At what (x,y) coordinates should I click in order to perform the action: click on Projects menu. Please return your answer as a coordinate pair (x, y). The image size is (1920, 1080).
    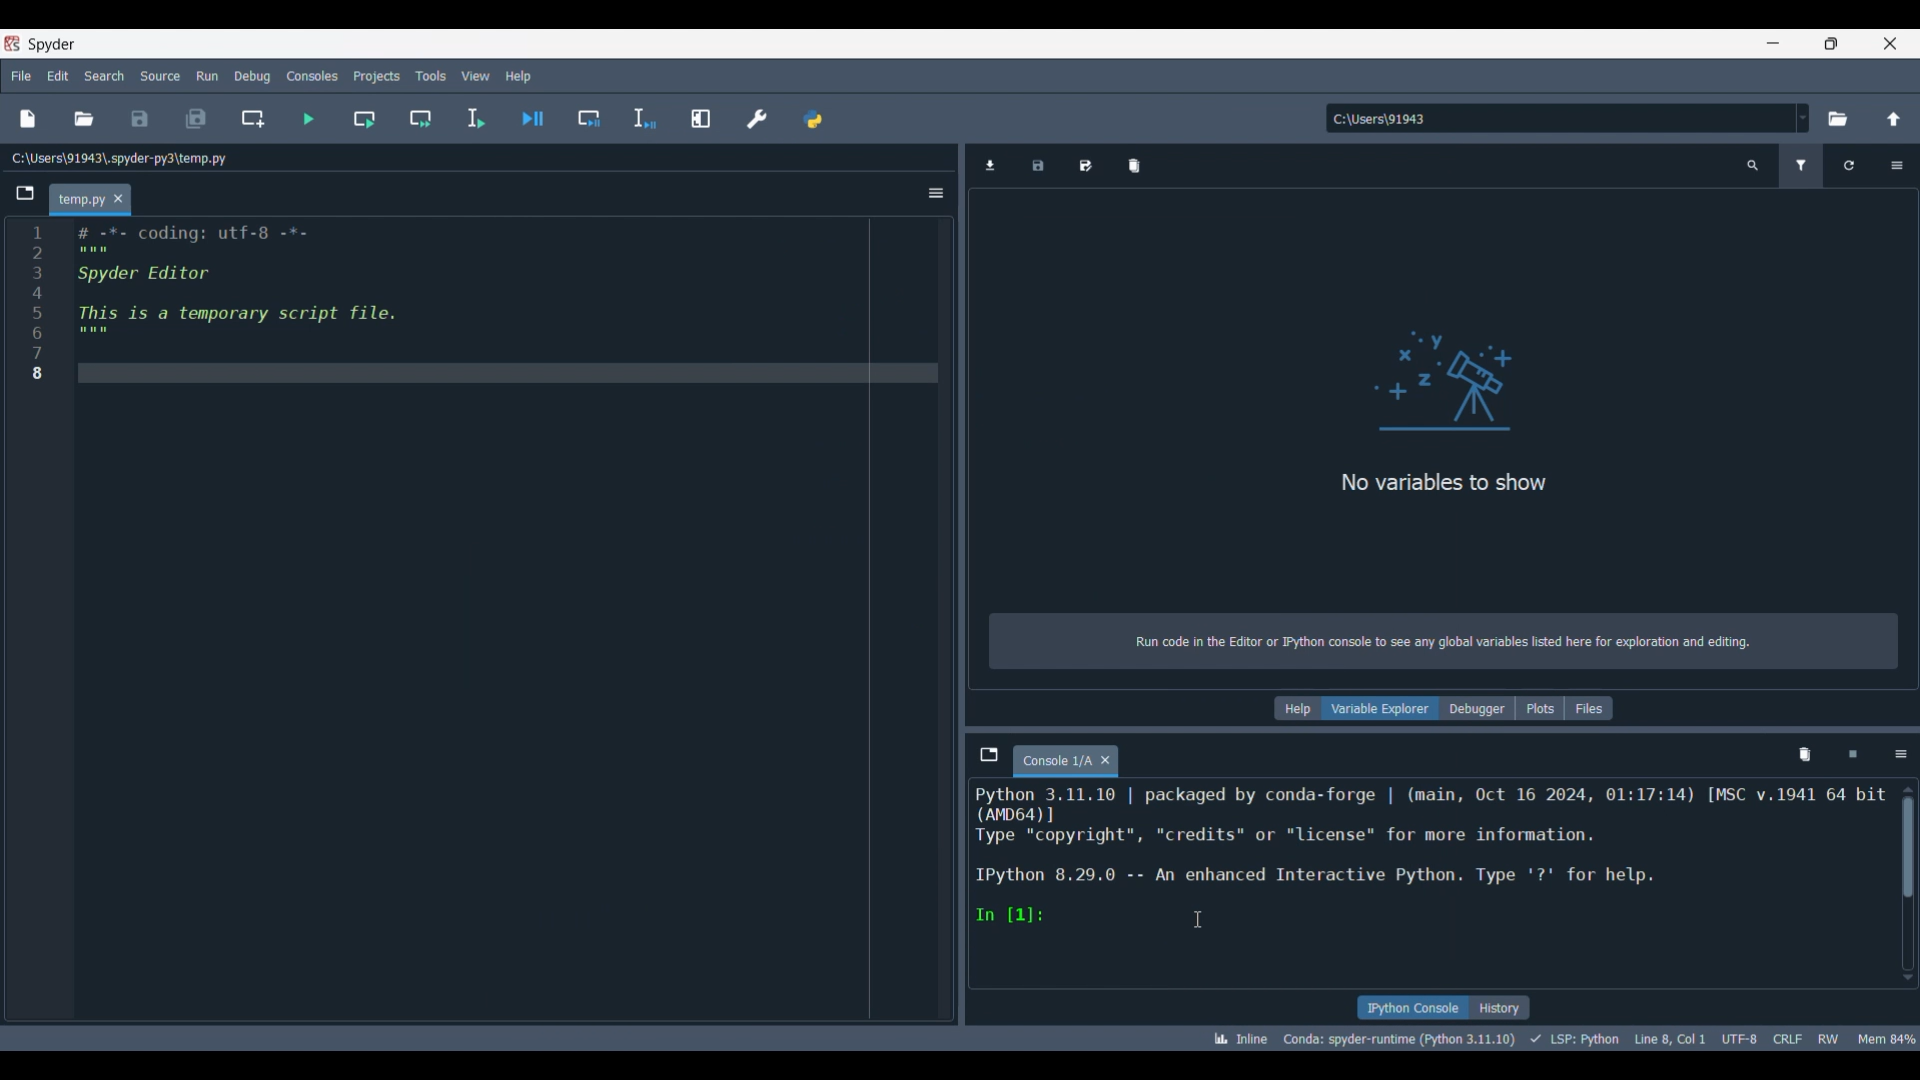
    Looking at the image, I should click on (377, 76).